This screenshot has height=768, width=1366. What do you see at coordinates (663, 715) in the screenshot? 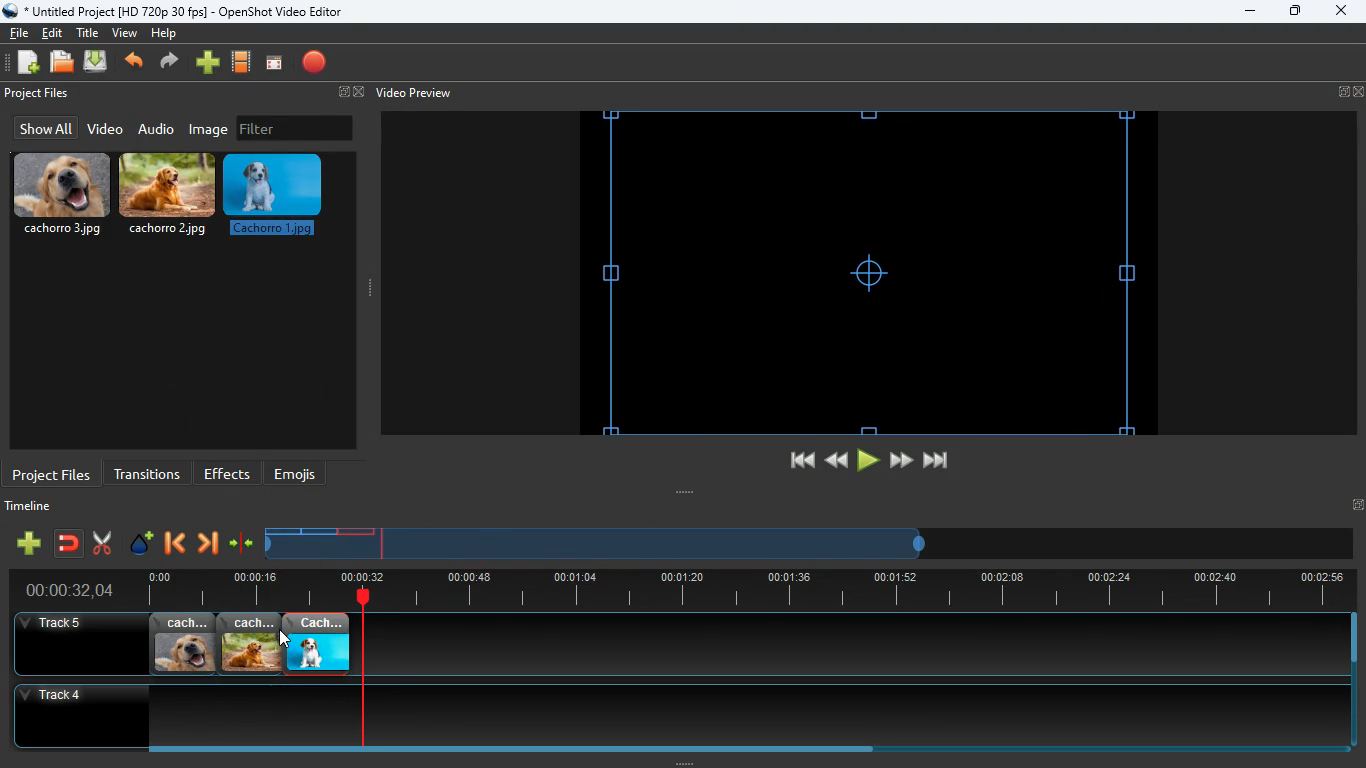
I see `track` at bounding box center [663, 715].